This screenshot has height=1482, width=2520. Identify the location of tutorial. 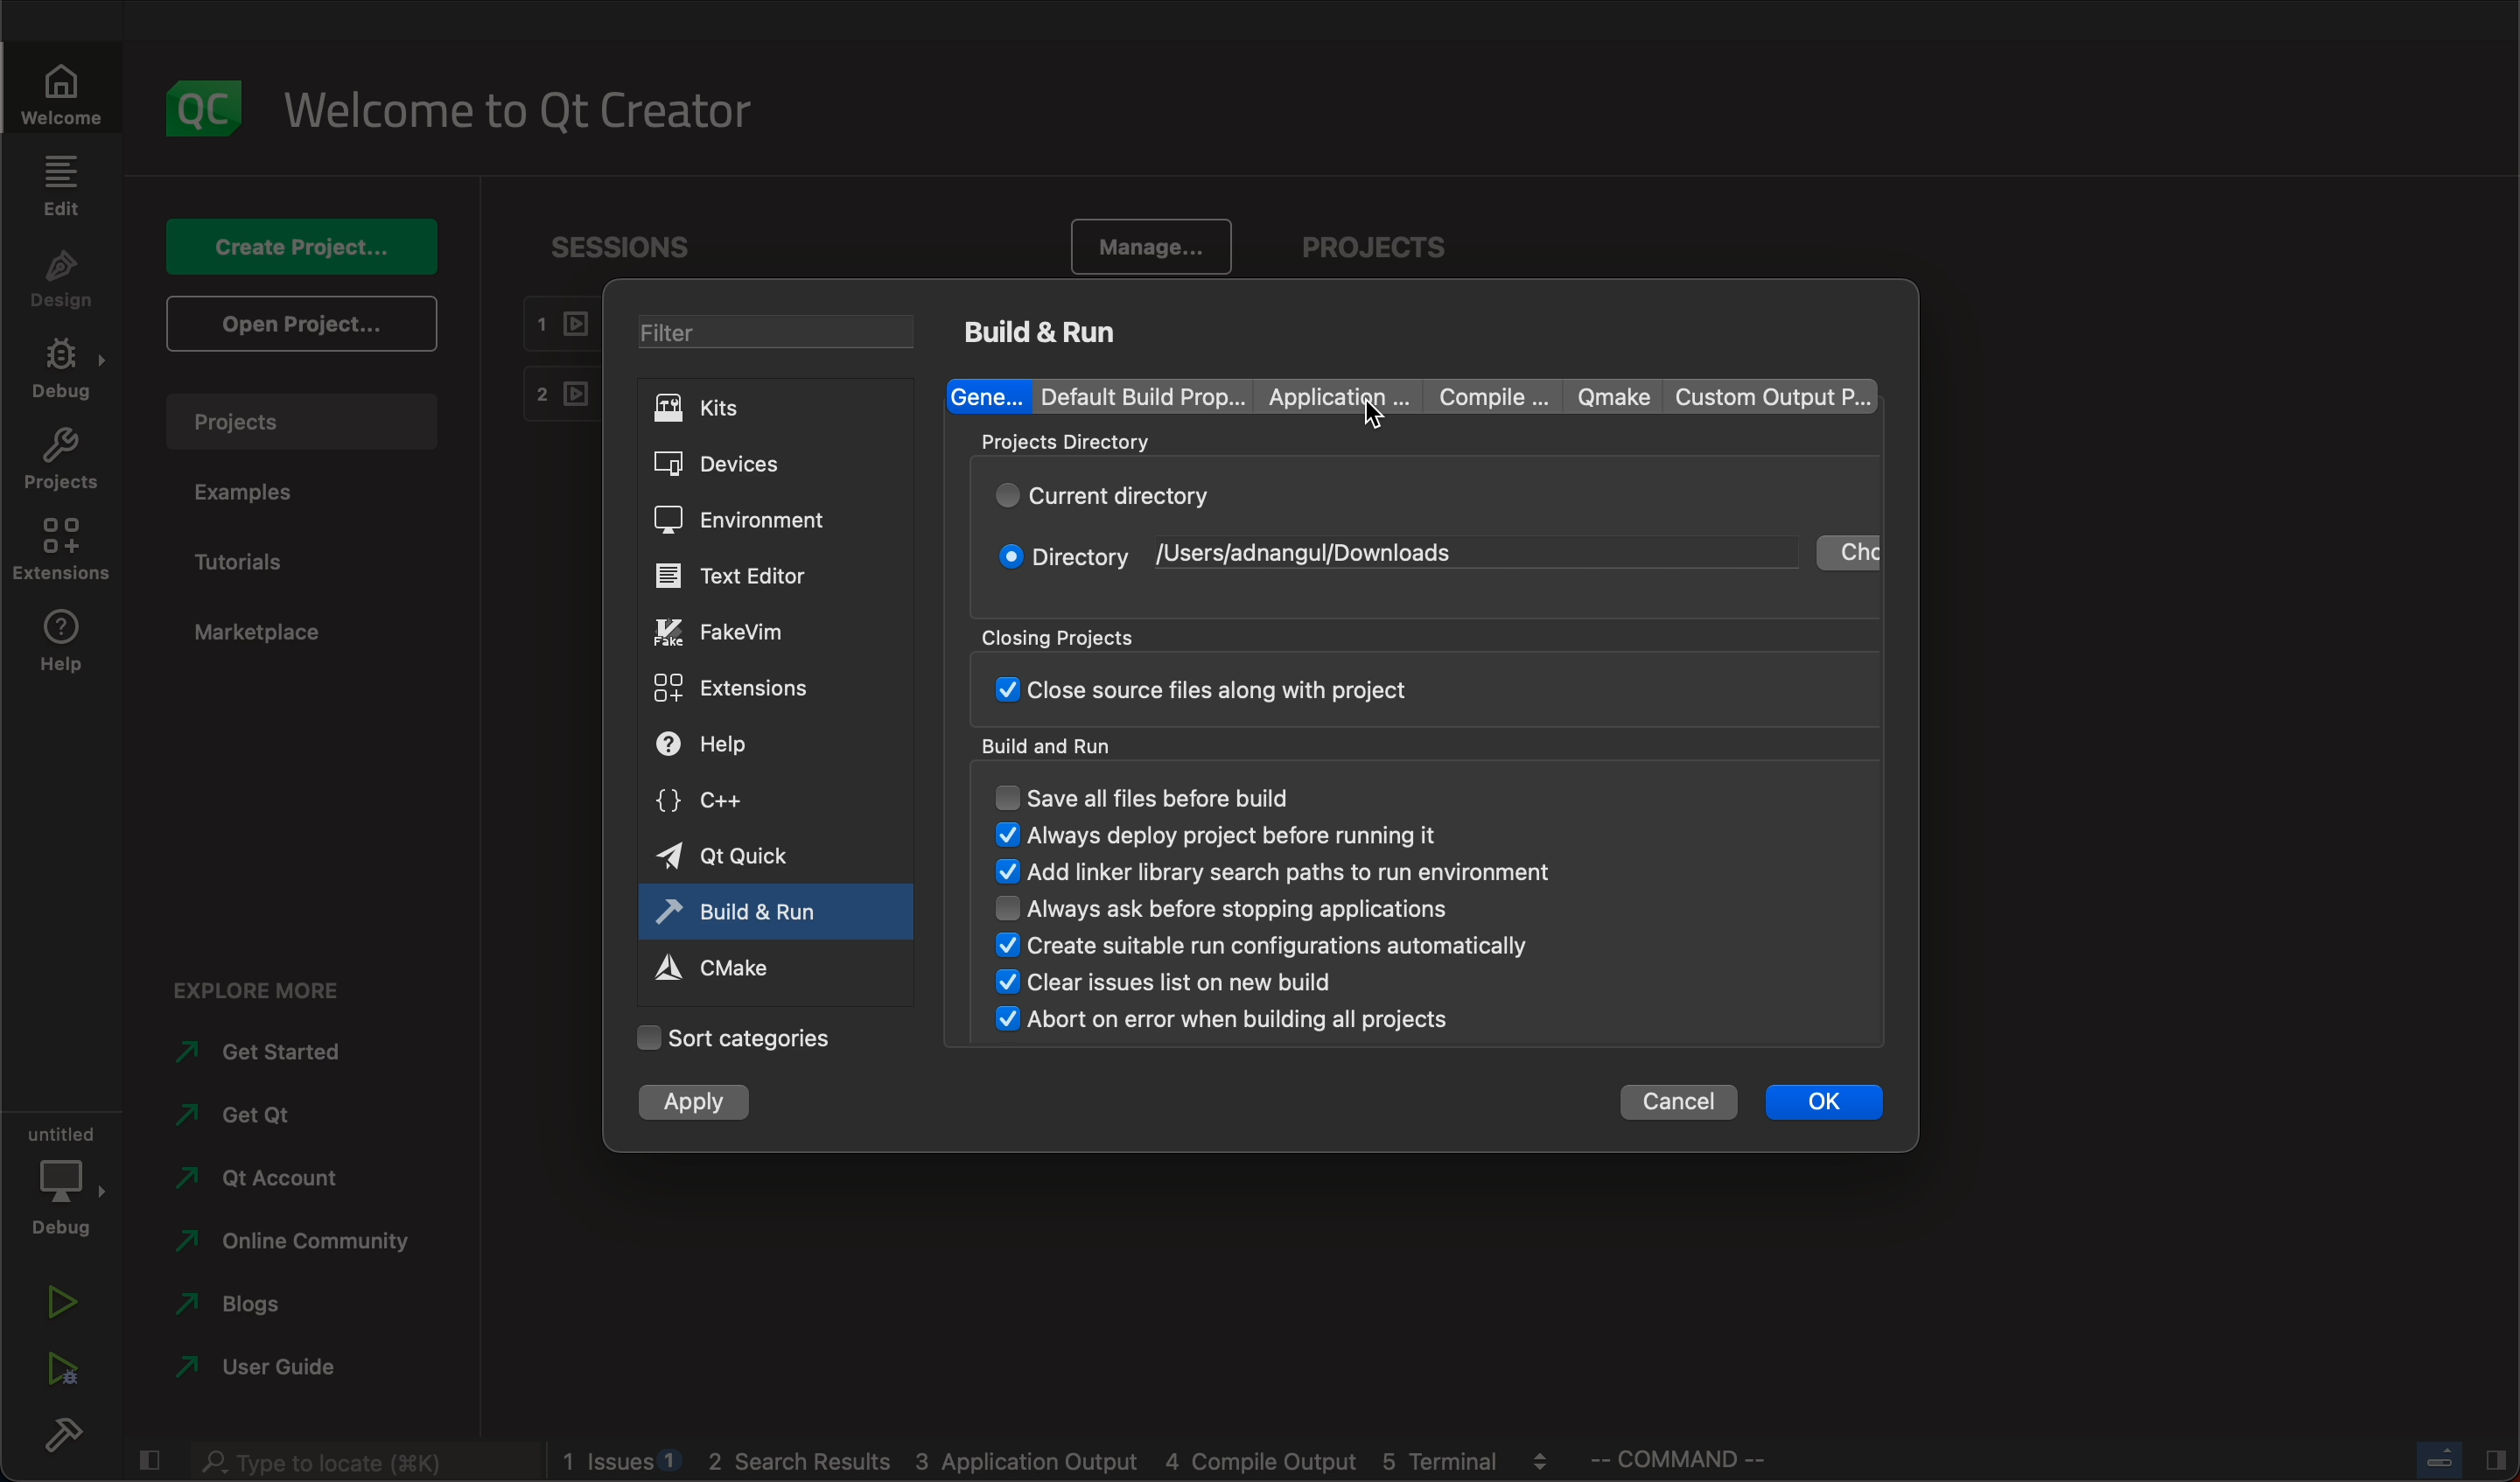
(245, 560).